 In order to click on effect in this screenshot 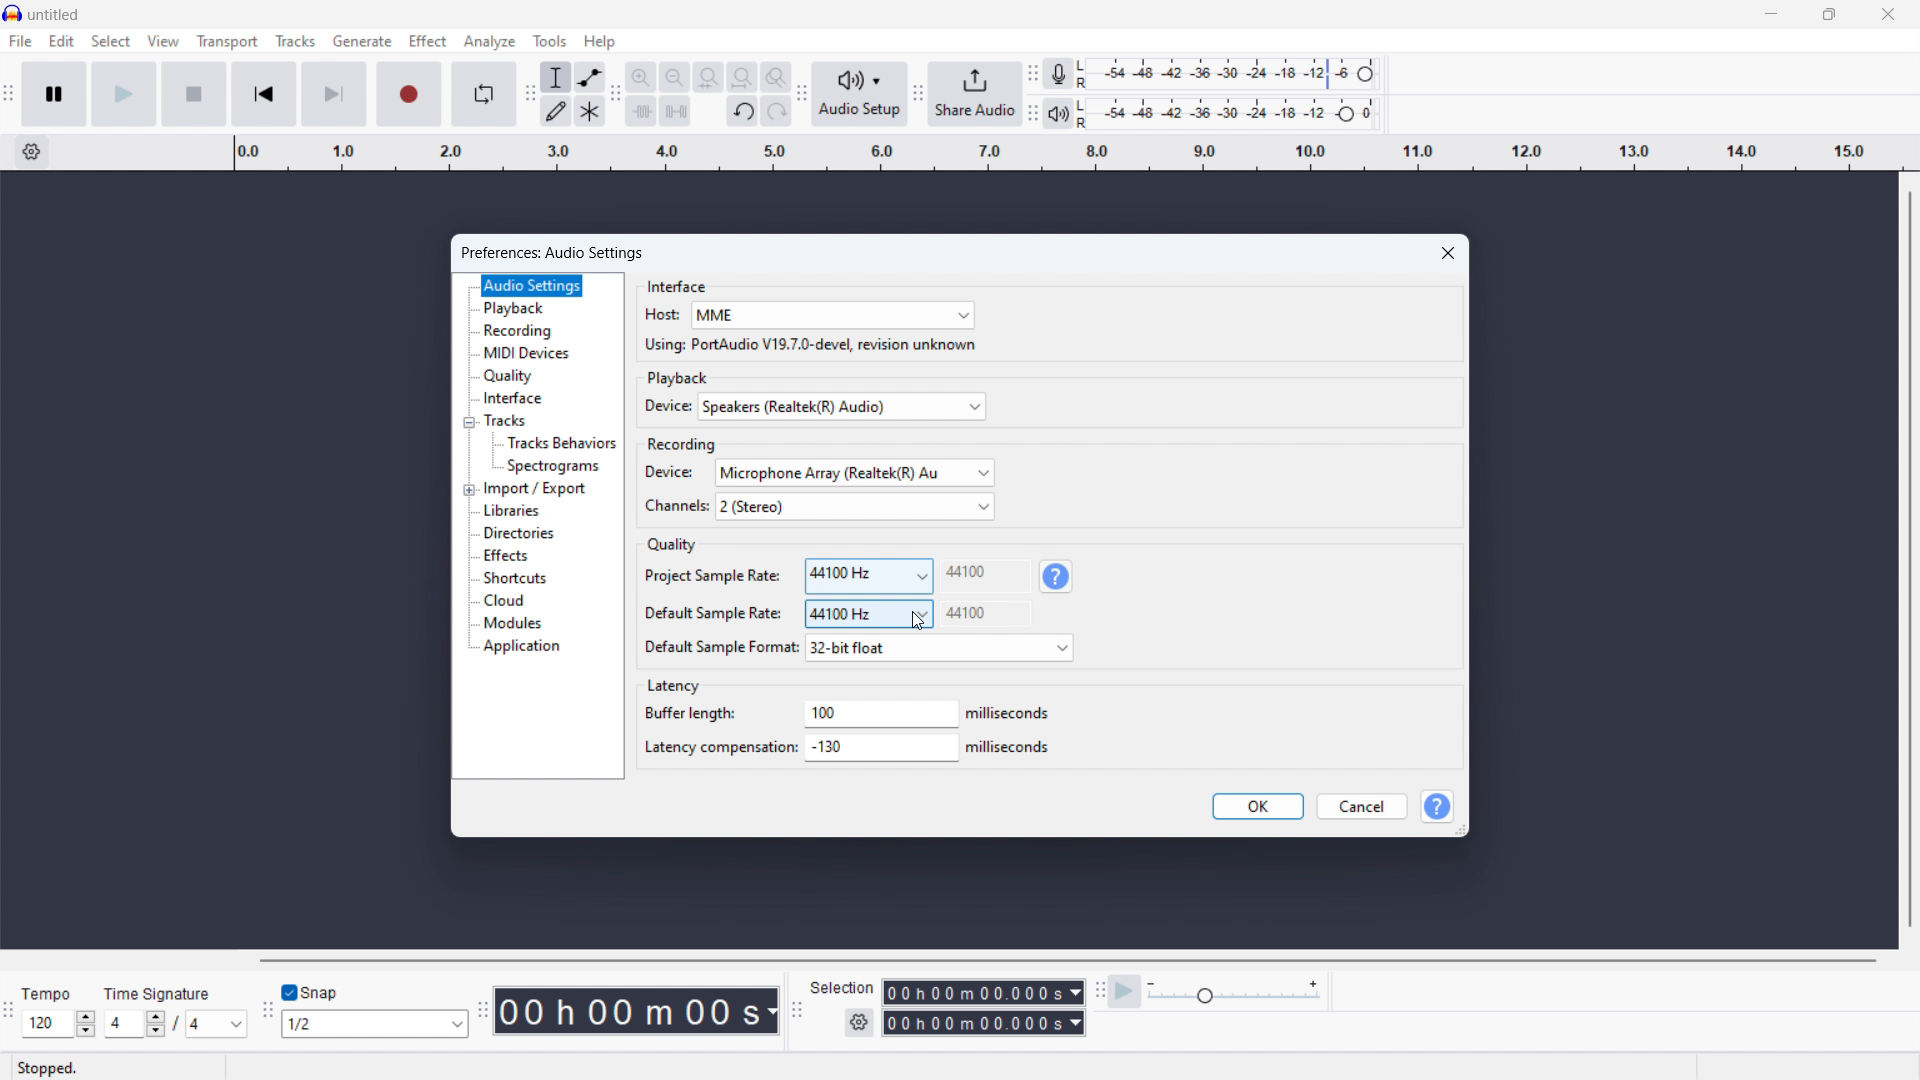, I will do `click(427, 40)`.